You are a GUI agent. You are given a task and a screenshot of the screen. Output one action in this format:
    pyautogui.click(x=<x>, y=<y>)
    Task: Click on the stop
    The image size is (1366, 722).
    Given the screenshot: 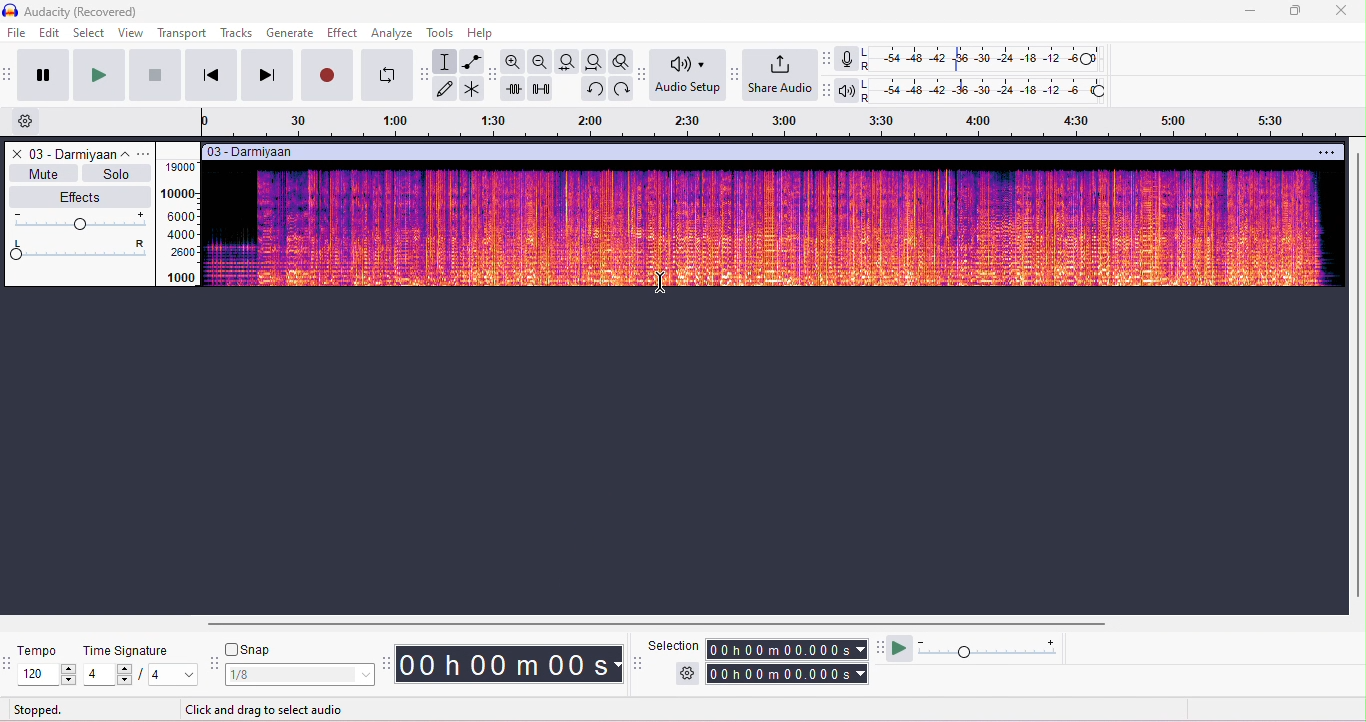 What is the action you would take?
    pyautogui.click(x=155, y=74)
    